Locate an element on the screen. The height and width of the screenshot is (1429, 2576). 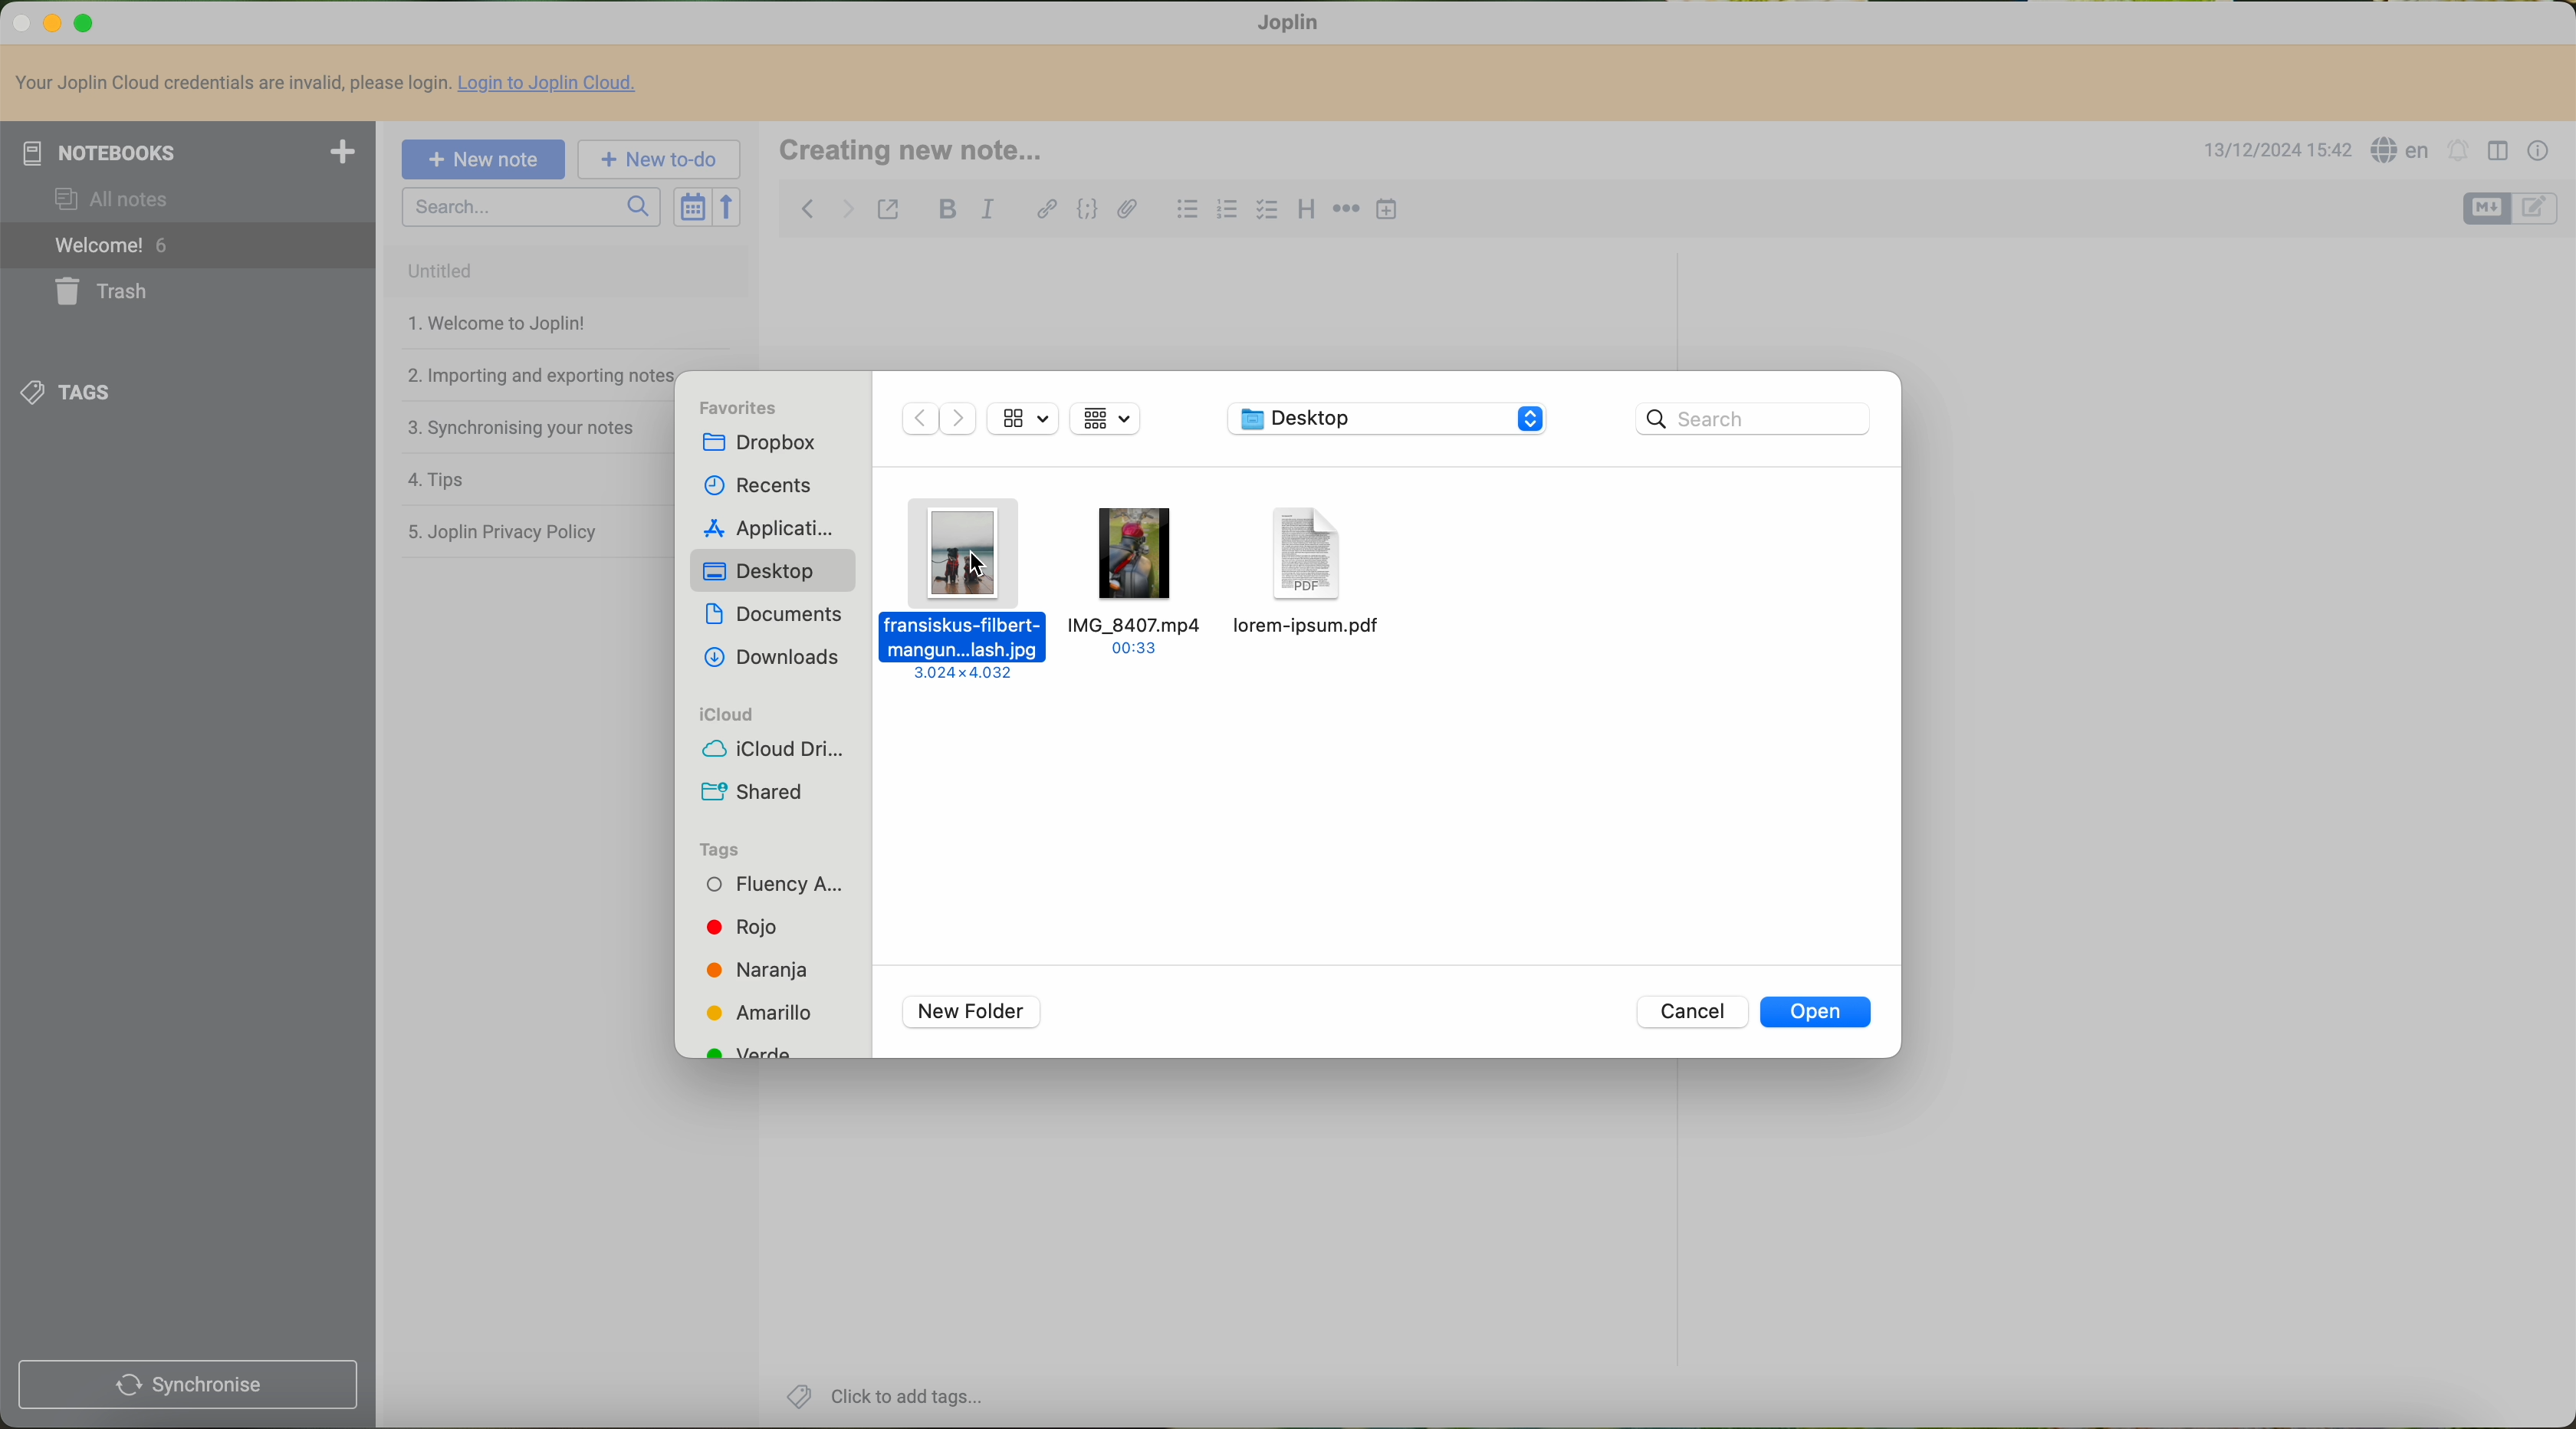
reverse sort order is located at coordinates (729, 207).